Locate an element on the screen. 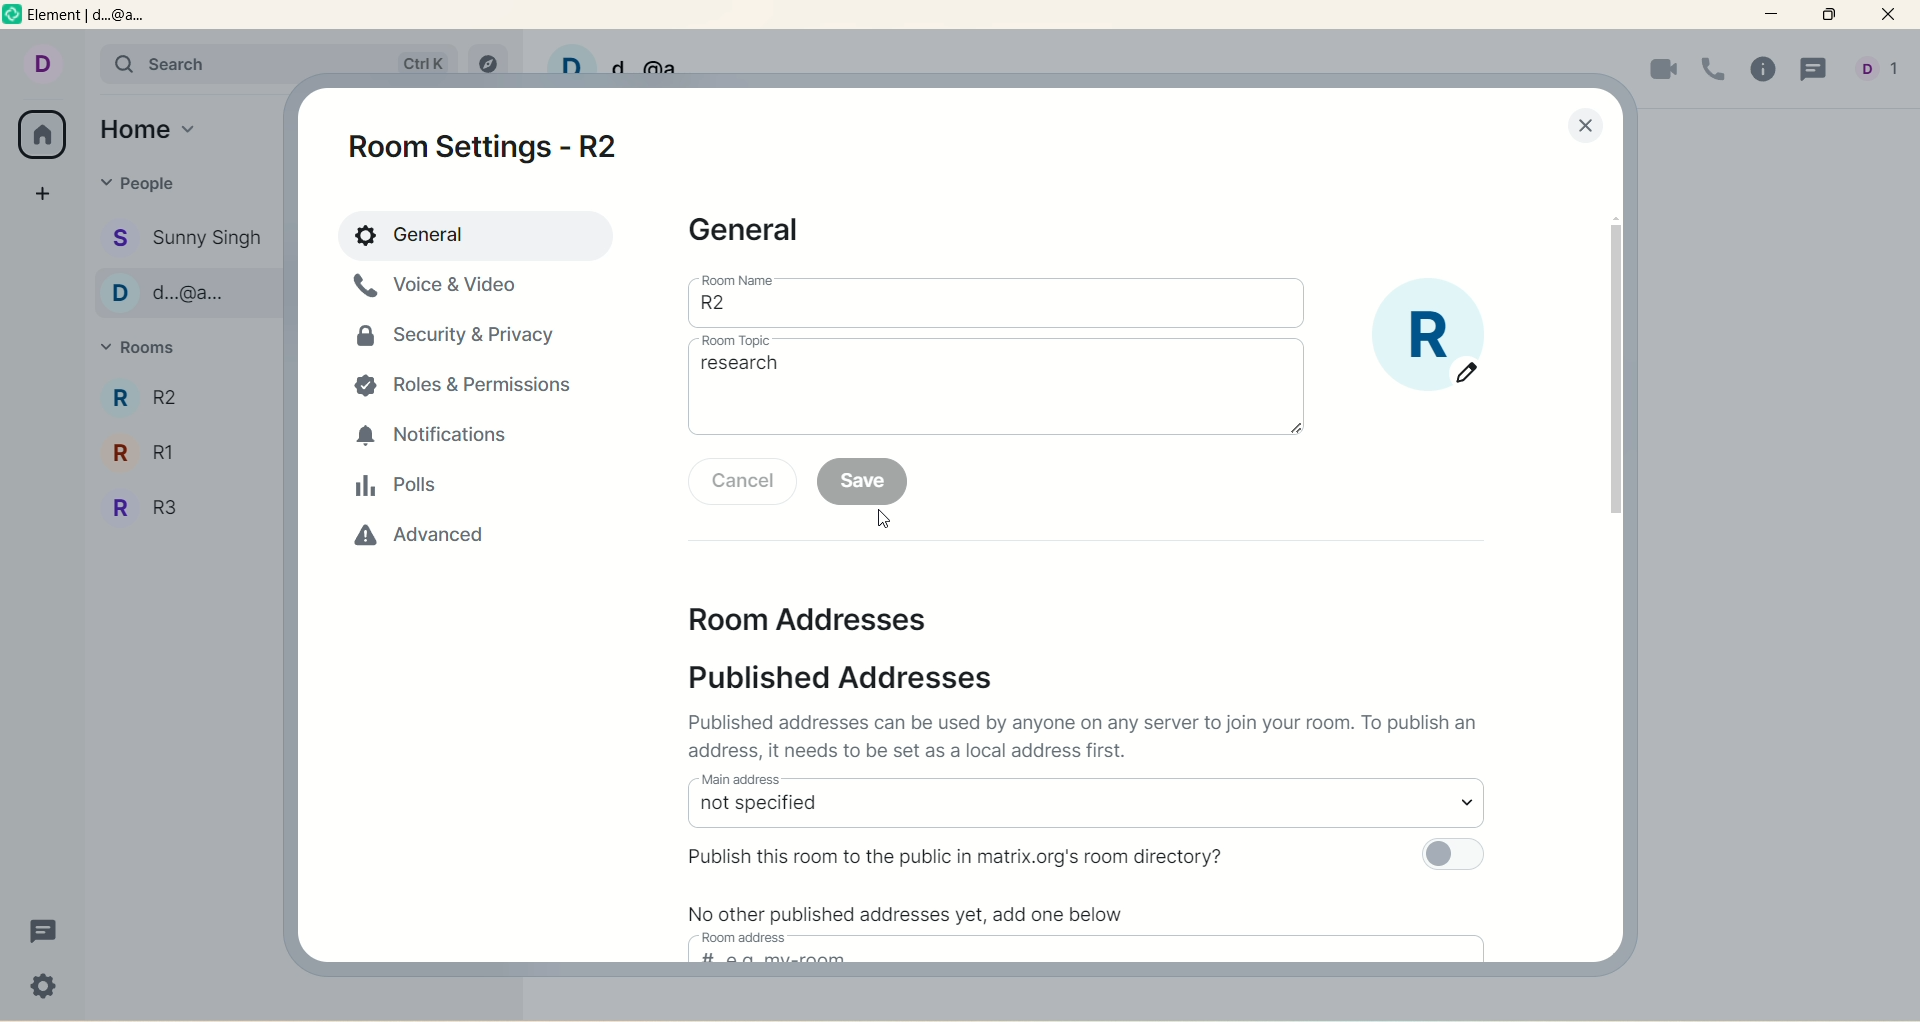 The image size is (1920, 1022). d...@... is located at coordinates (186, 292).